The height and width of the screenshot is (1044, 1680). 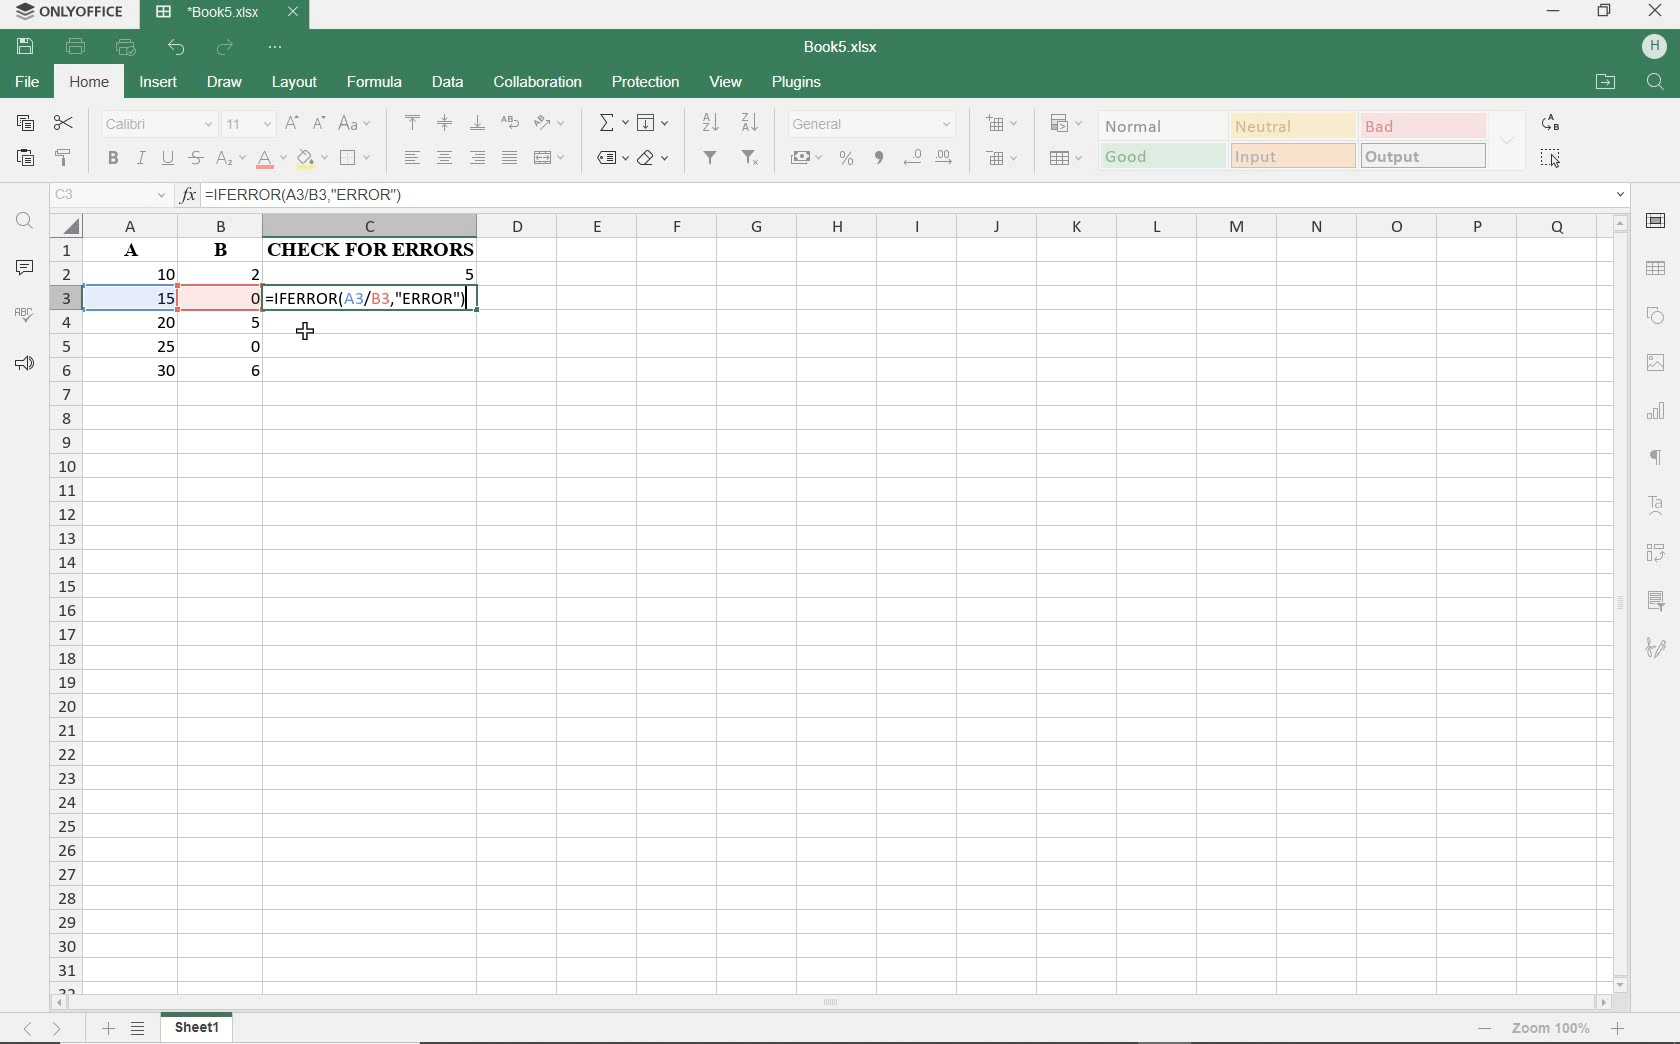 I want to click on , so click(x=1658, y=362).